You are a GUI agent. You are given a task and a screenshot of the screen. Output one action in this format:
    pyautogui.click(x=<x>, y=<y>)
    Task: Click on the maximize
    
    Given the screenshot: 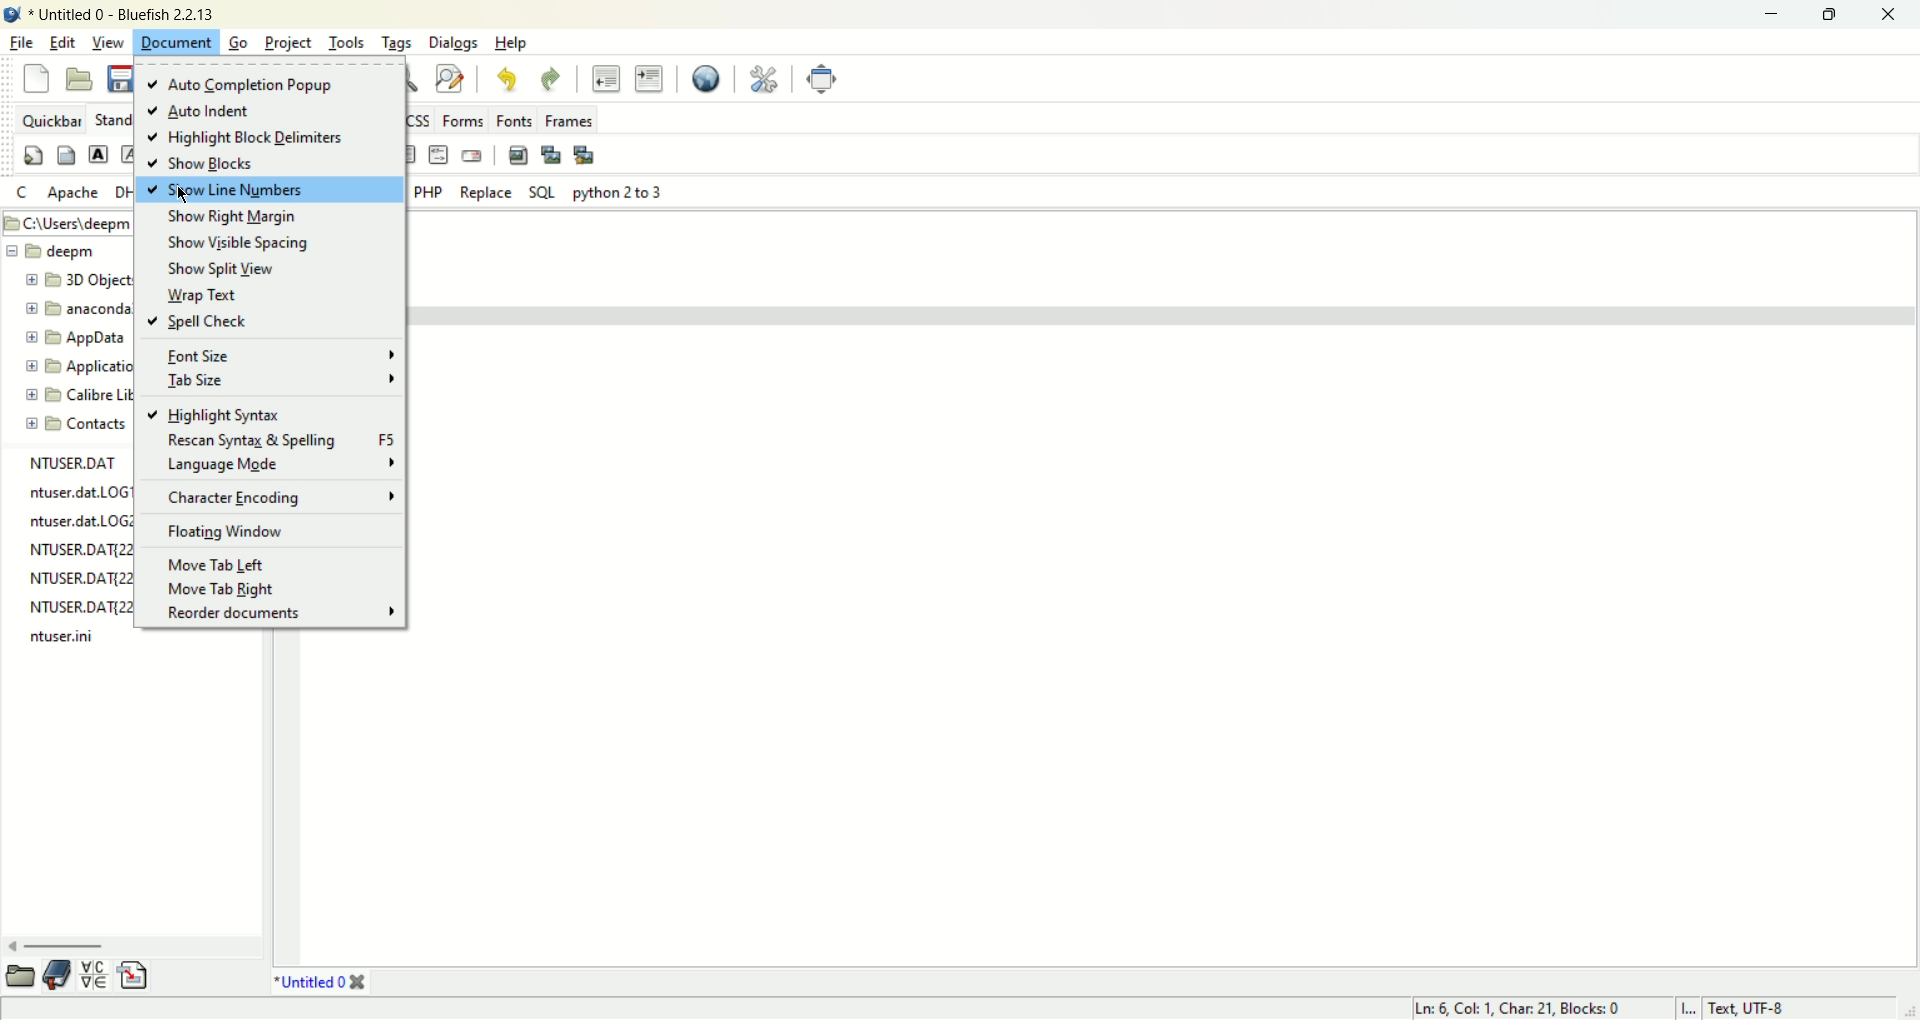 What is the action you would take?
    pyautogui.click(x=1825, y=17)
    